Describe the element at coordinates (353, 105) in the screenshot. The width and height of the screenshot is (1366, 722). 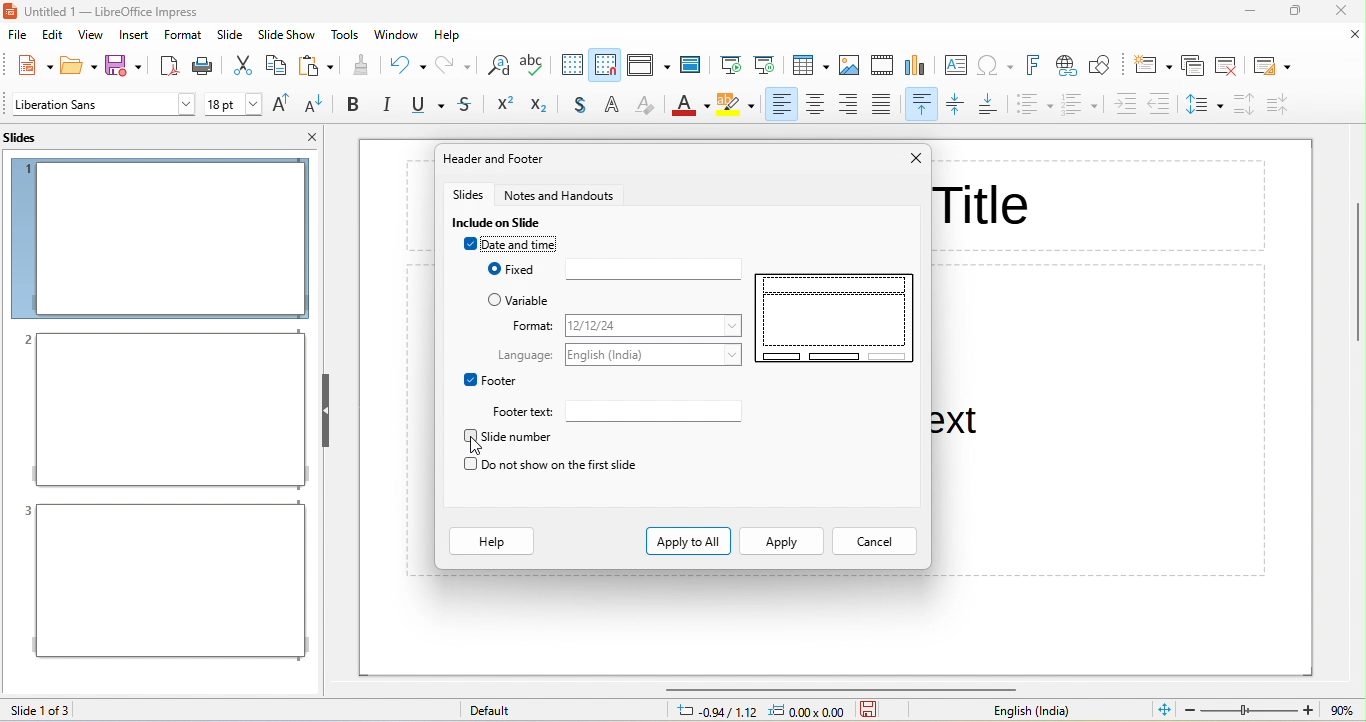
I see `bold` at that location.